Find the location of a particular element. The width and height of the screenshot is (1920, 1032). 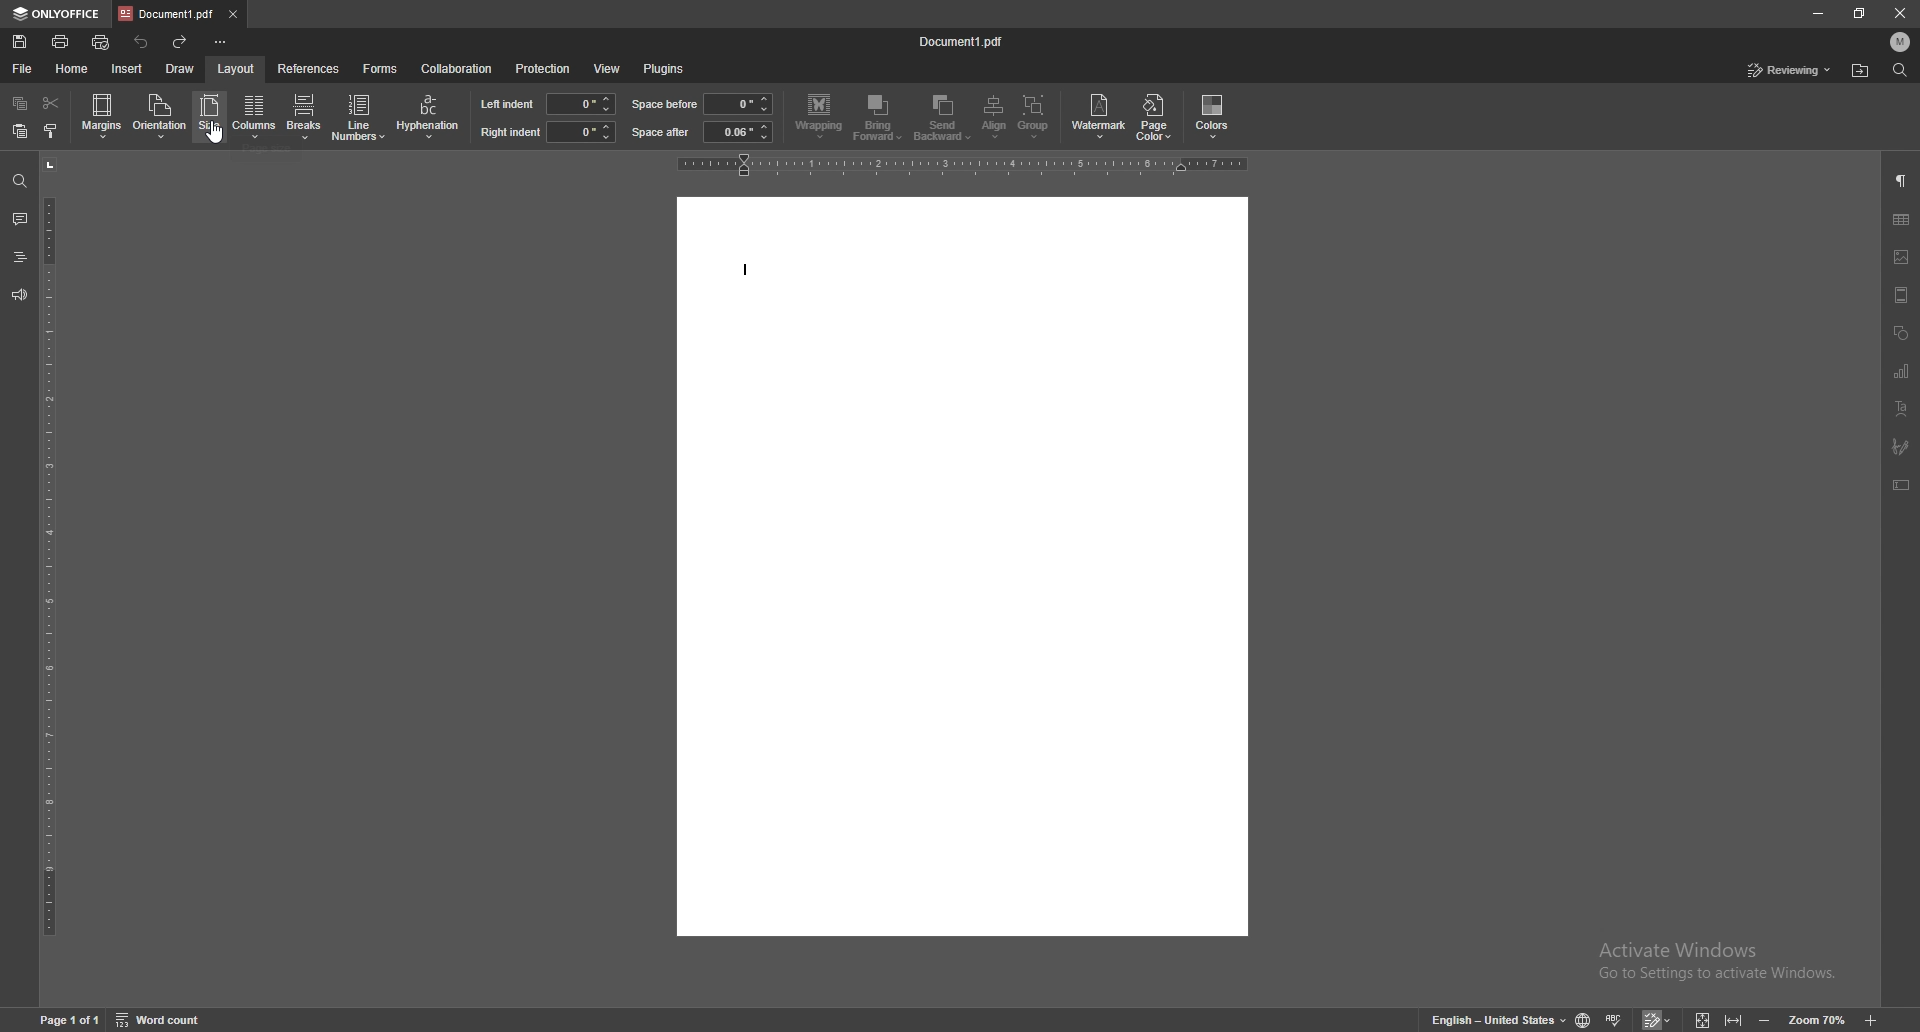

group is located at coordinates (1035, 117).